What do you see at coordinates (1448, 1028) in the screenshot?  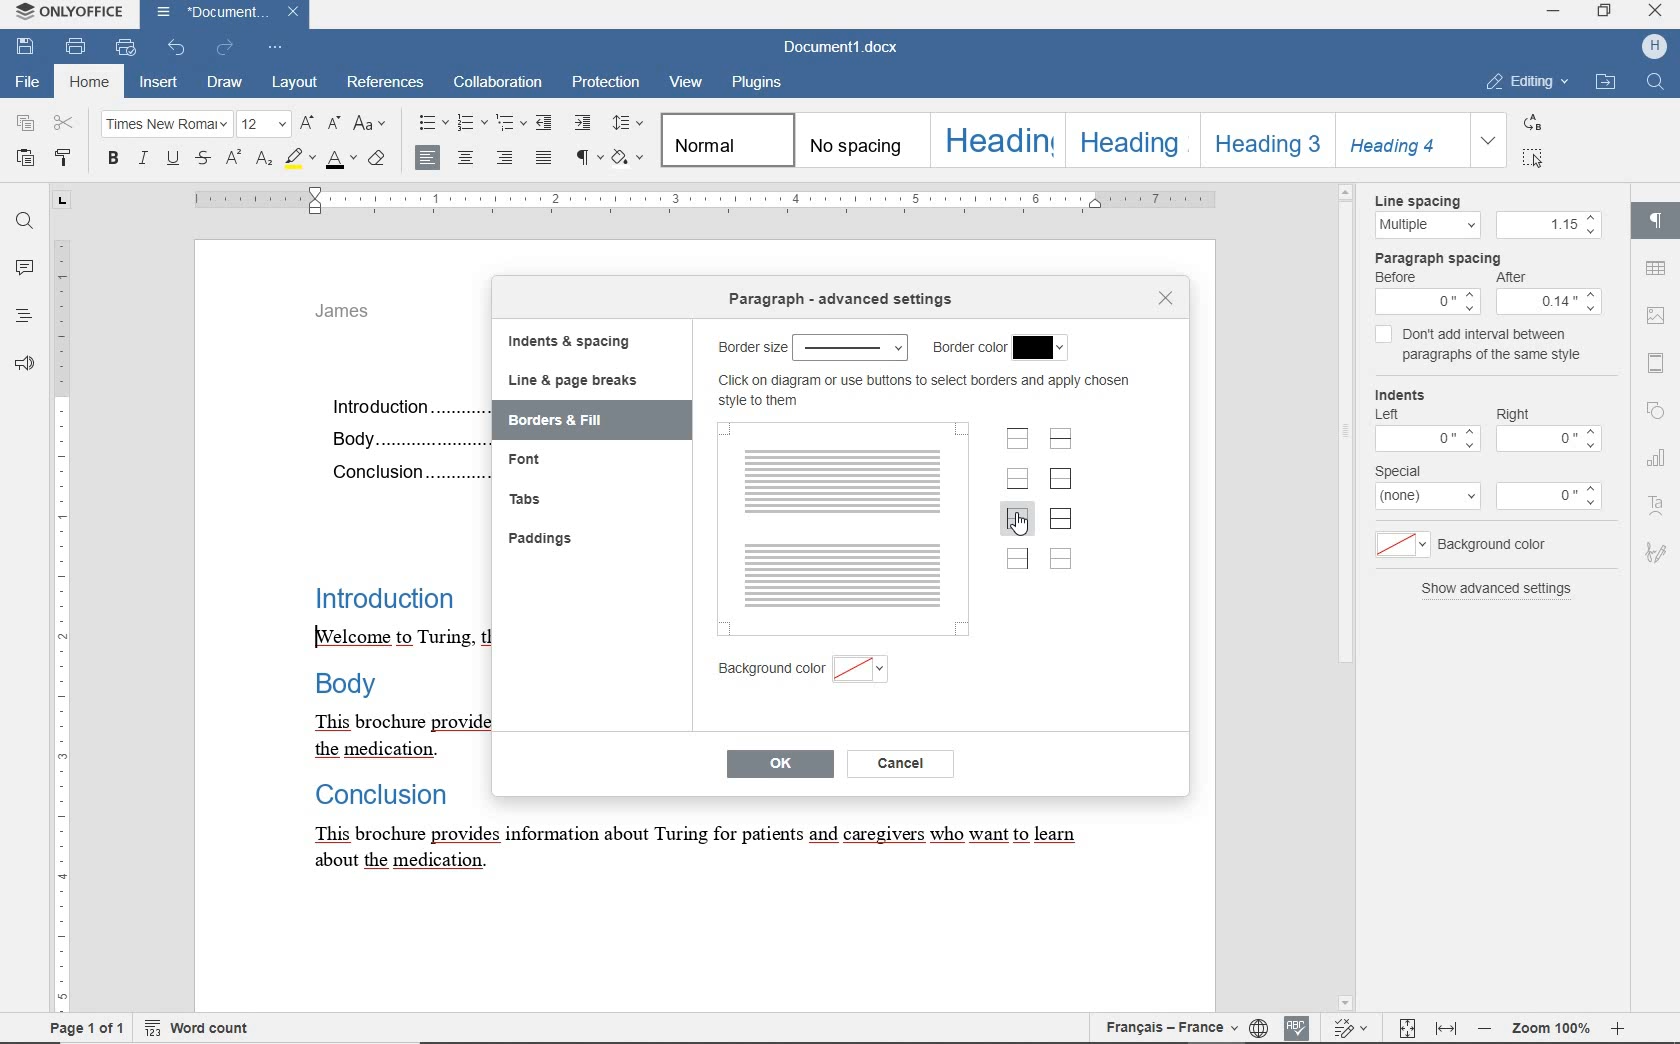 I see `fit to width` at bounding box center [1448, 1028].